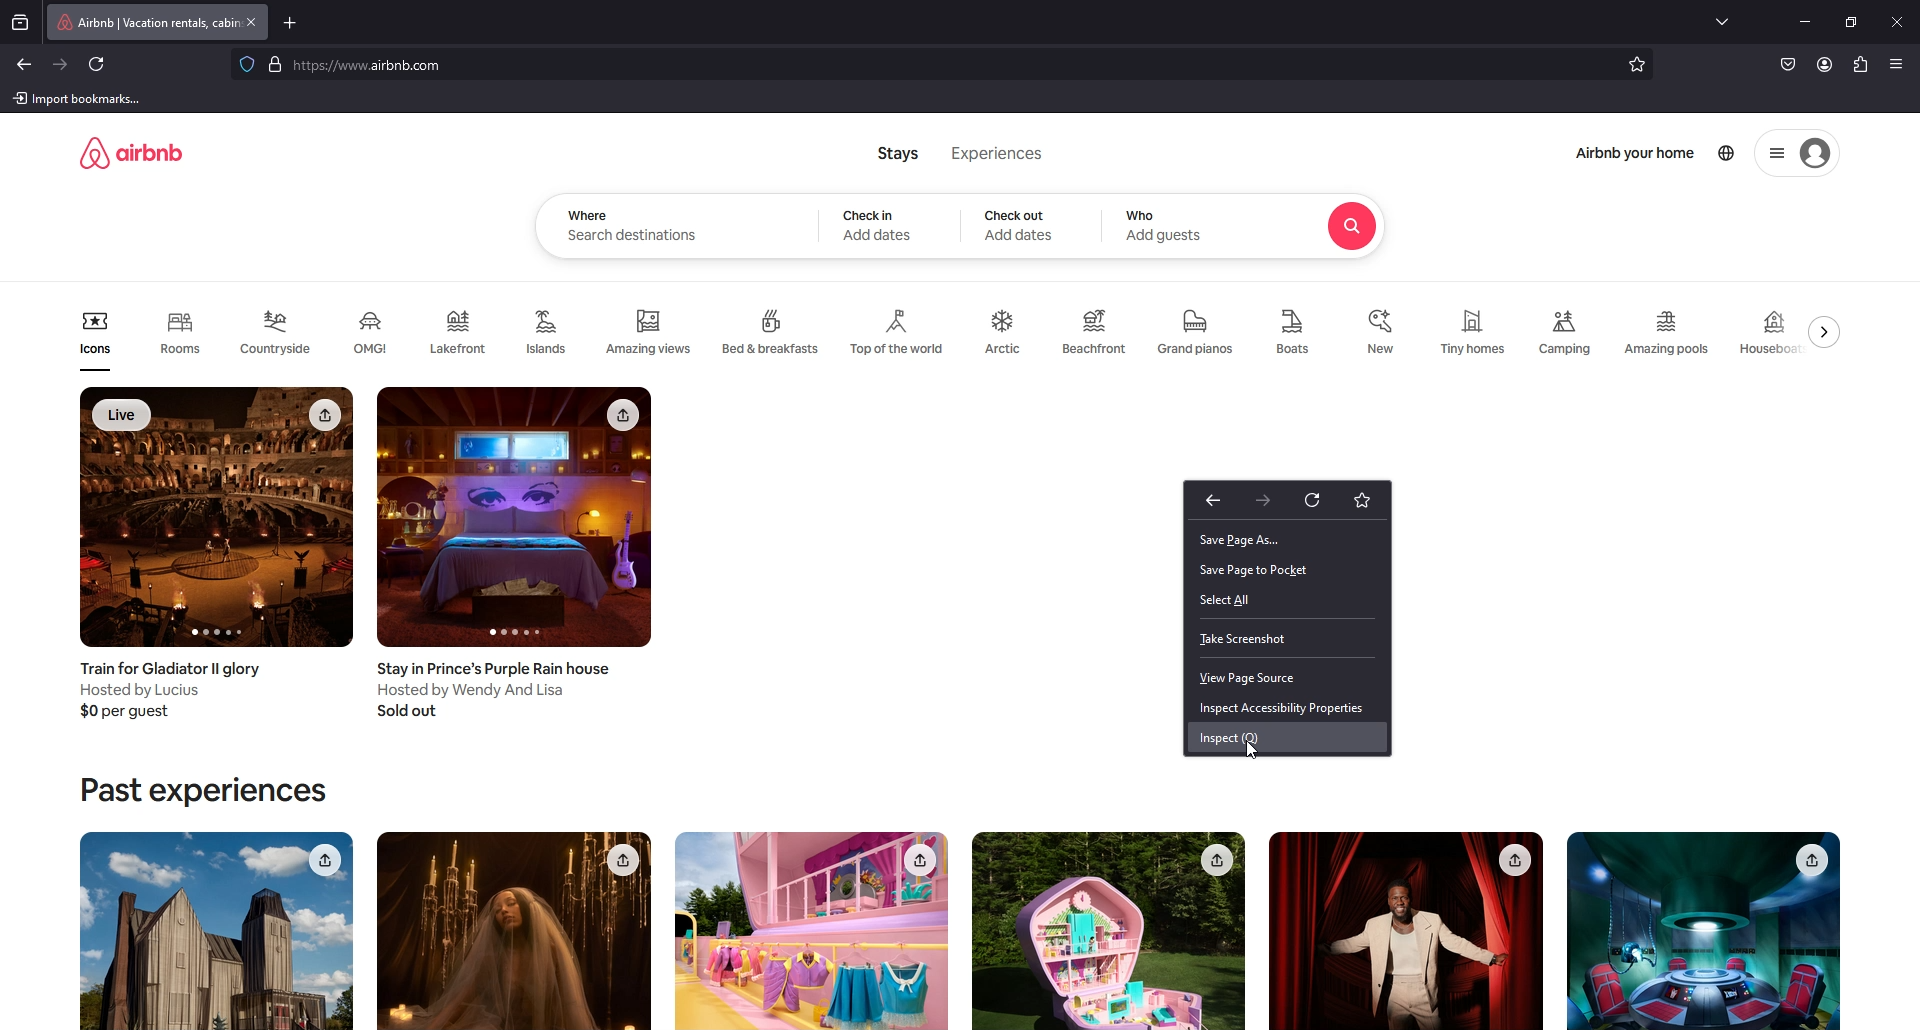 The width and height of the screenshot is (1920, 1030). Describe the element at coordinates (374, 333) in the screenshot. I see `OMG!` at that location.